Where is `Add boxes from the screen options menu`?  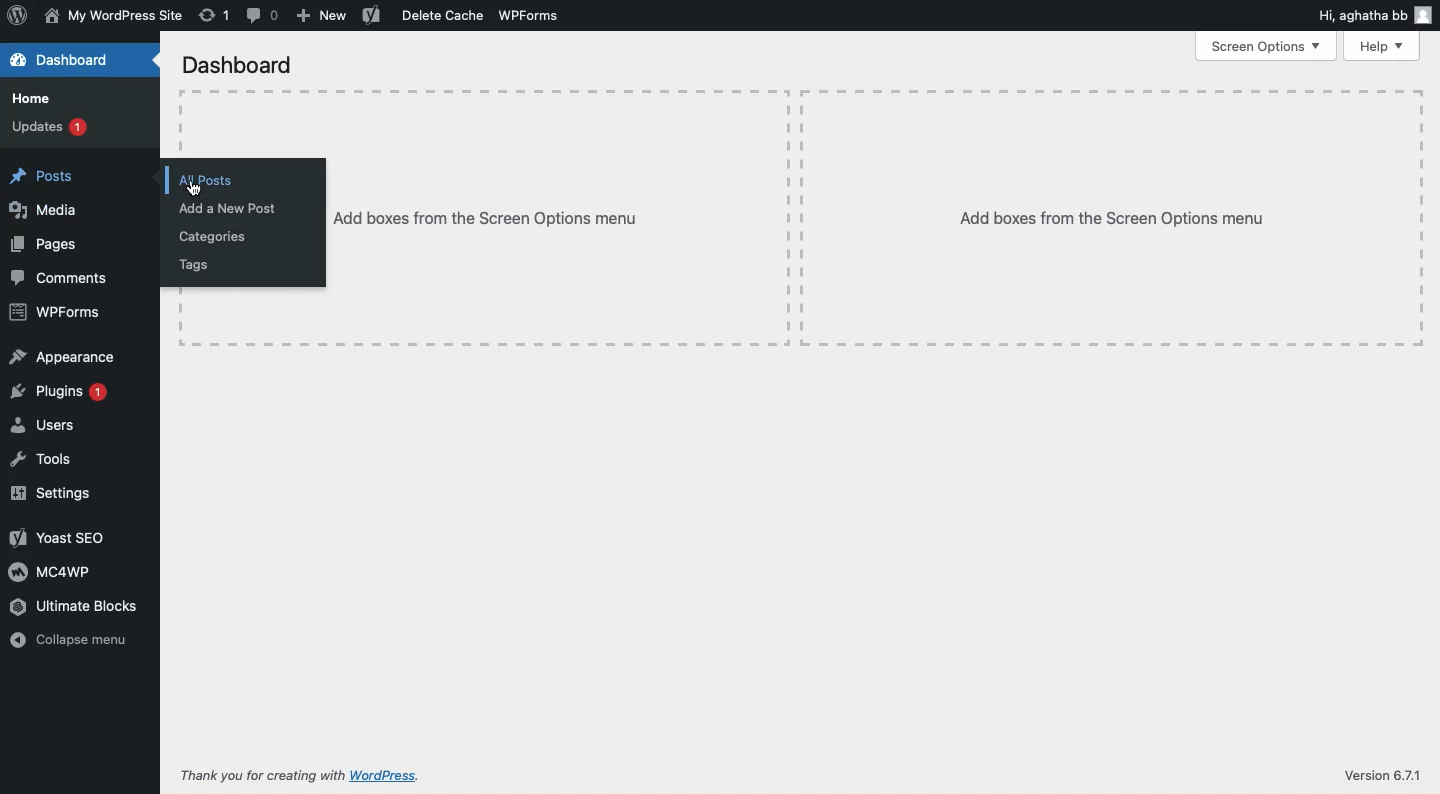 Add boxes from the screen options menu is located at coordinates (1112, 217).